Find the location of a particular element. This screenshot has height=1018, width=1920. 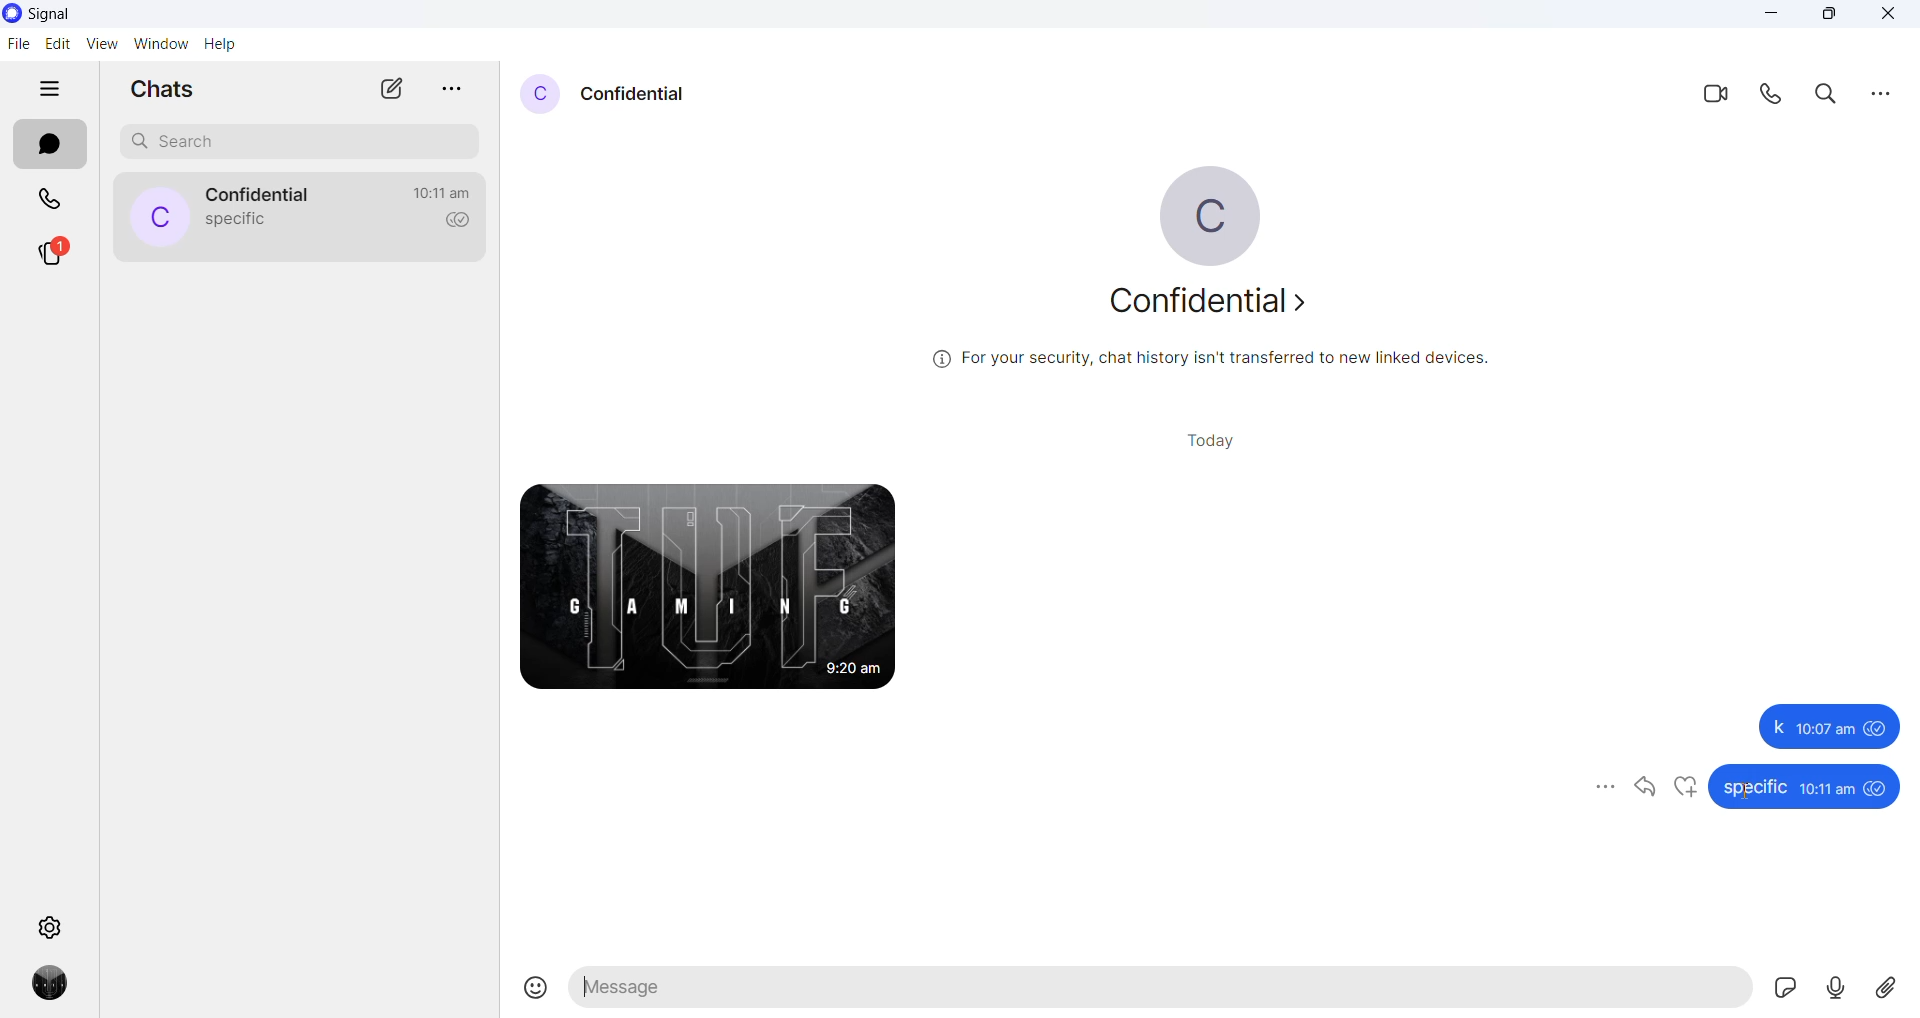

help is located at coordinates (219, 46).